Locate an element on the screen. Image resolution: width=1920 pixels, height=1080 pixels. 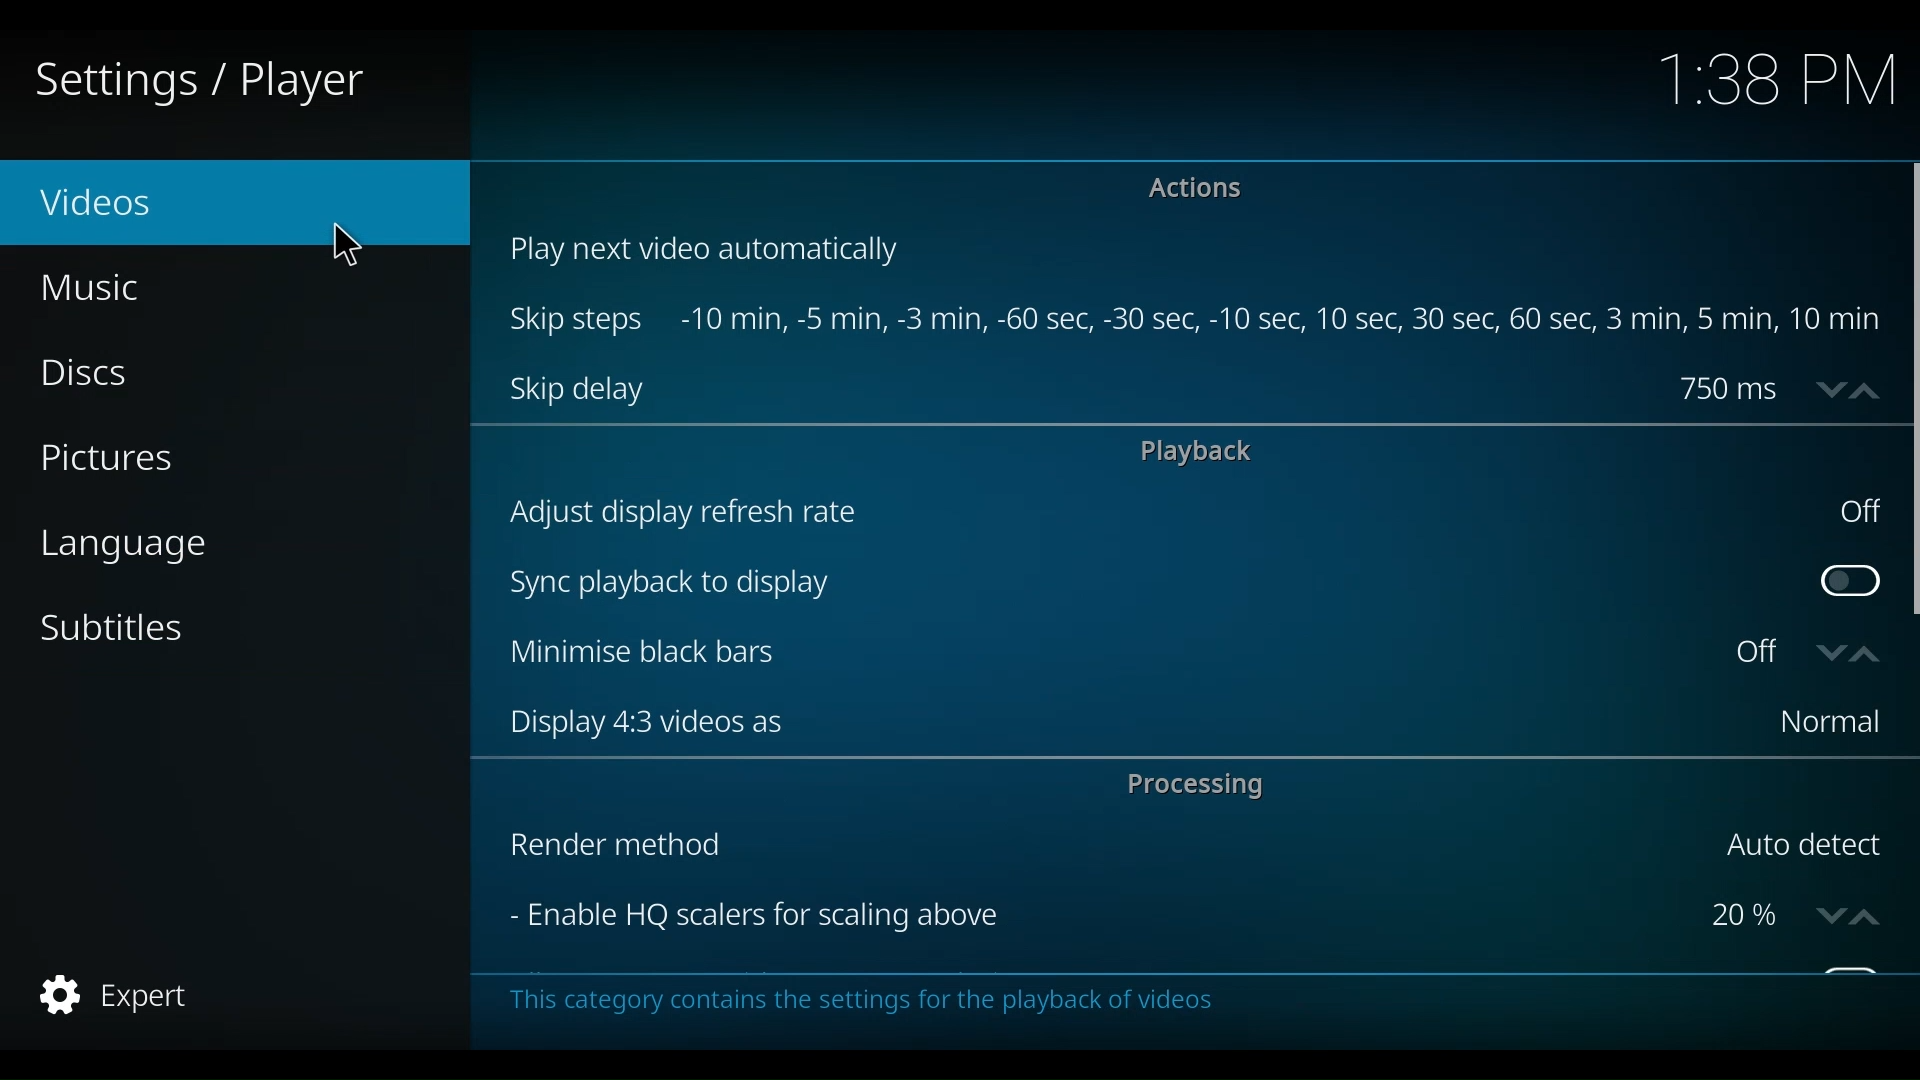
up is located at coordinates (1863, 917).